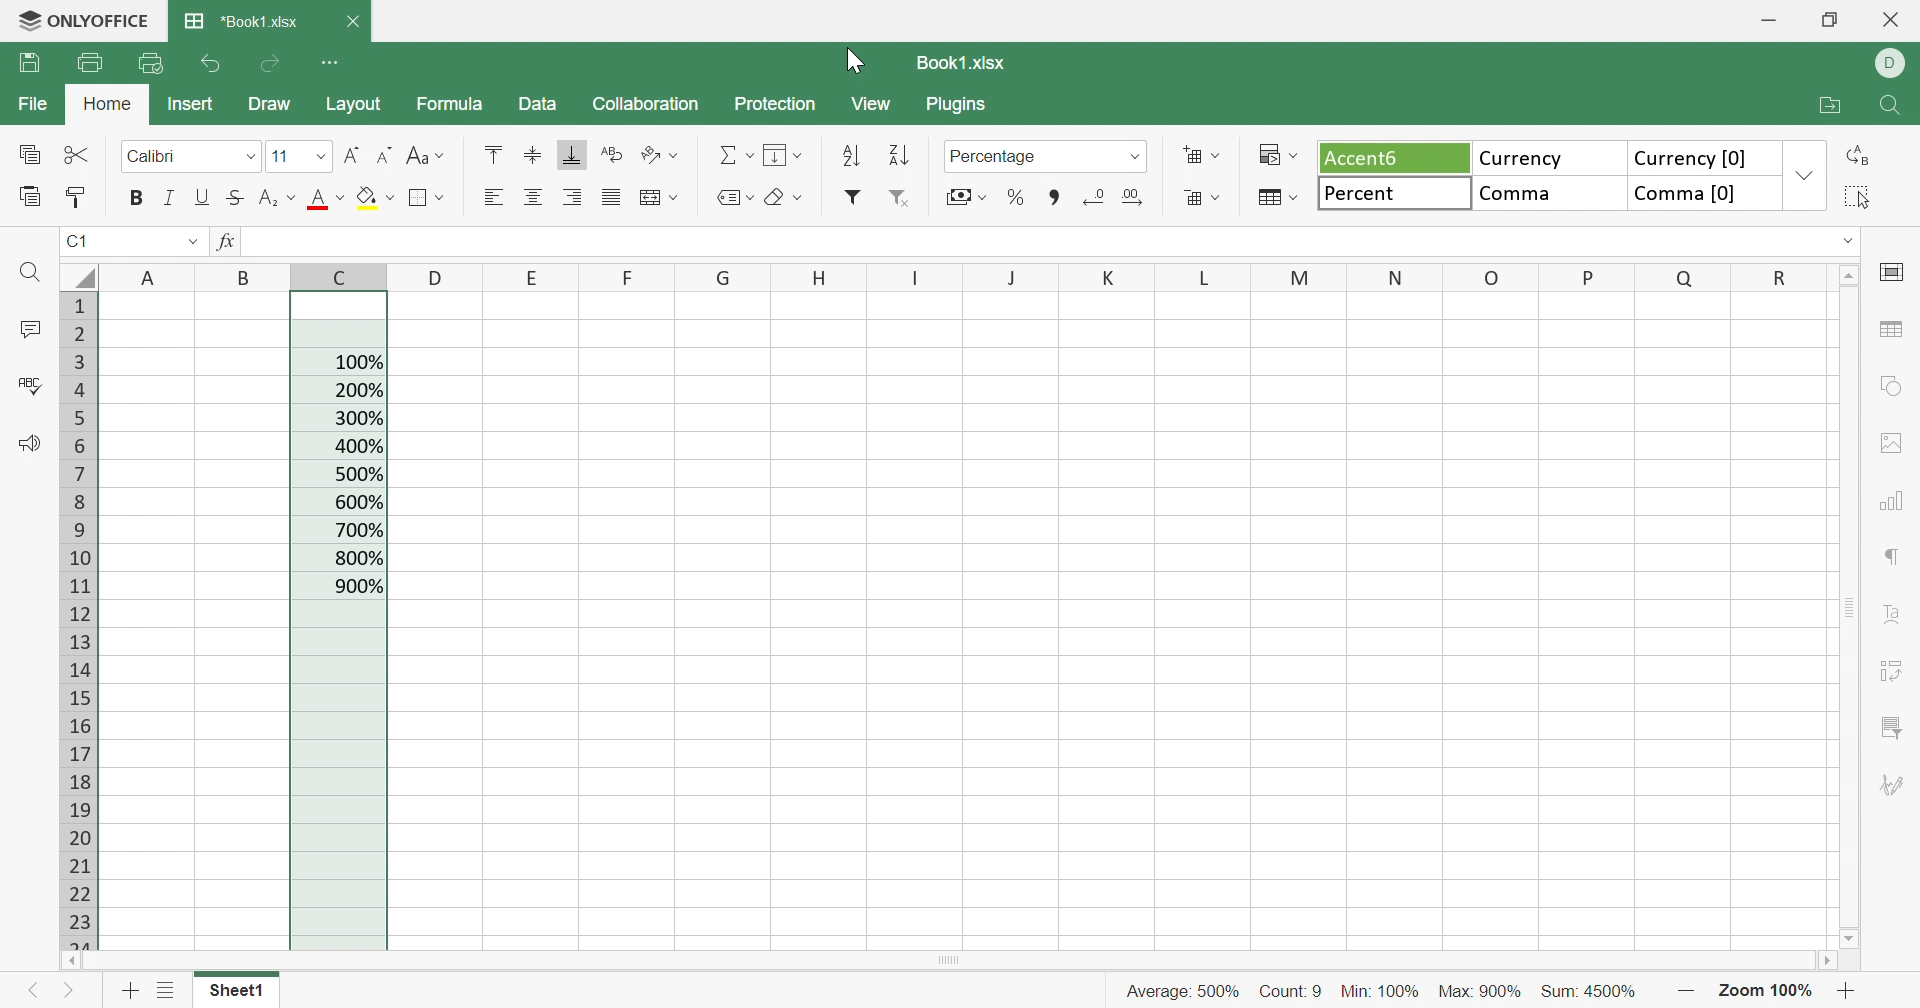 Image resolution: width=1920 pixels, height=1008 pixels. What do you see at coordinates (1594, 993) in the screenshot?
I see `Sum: 4500%` at bounding box center [1594, 993].